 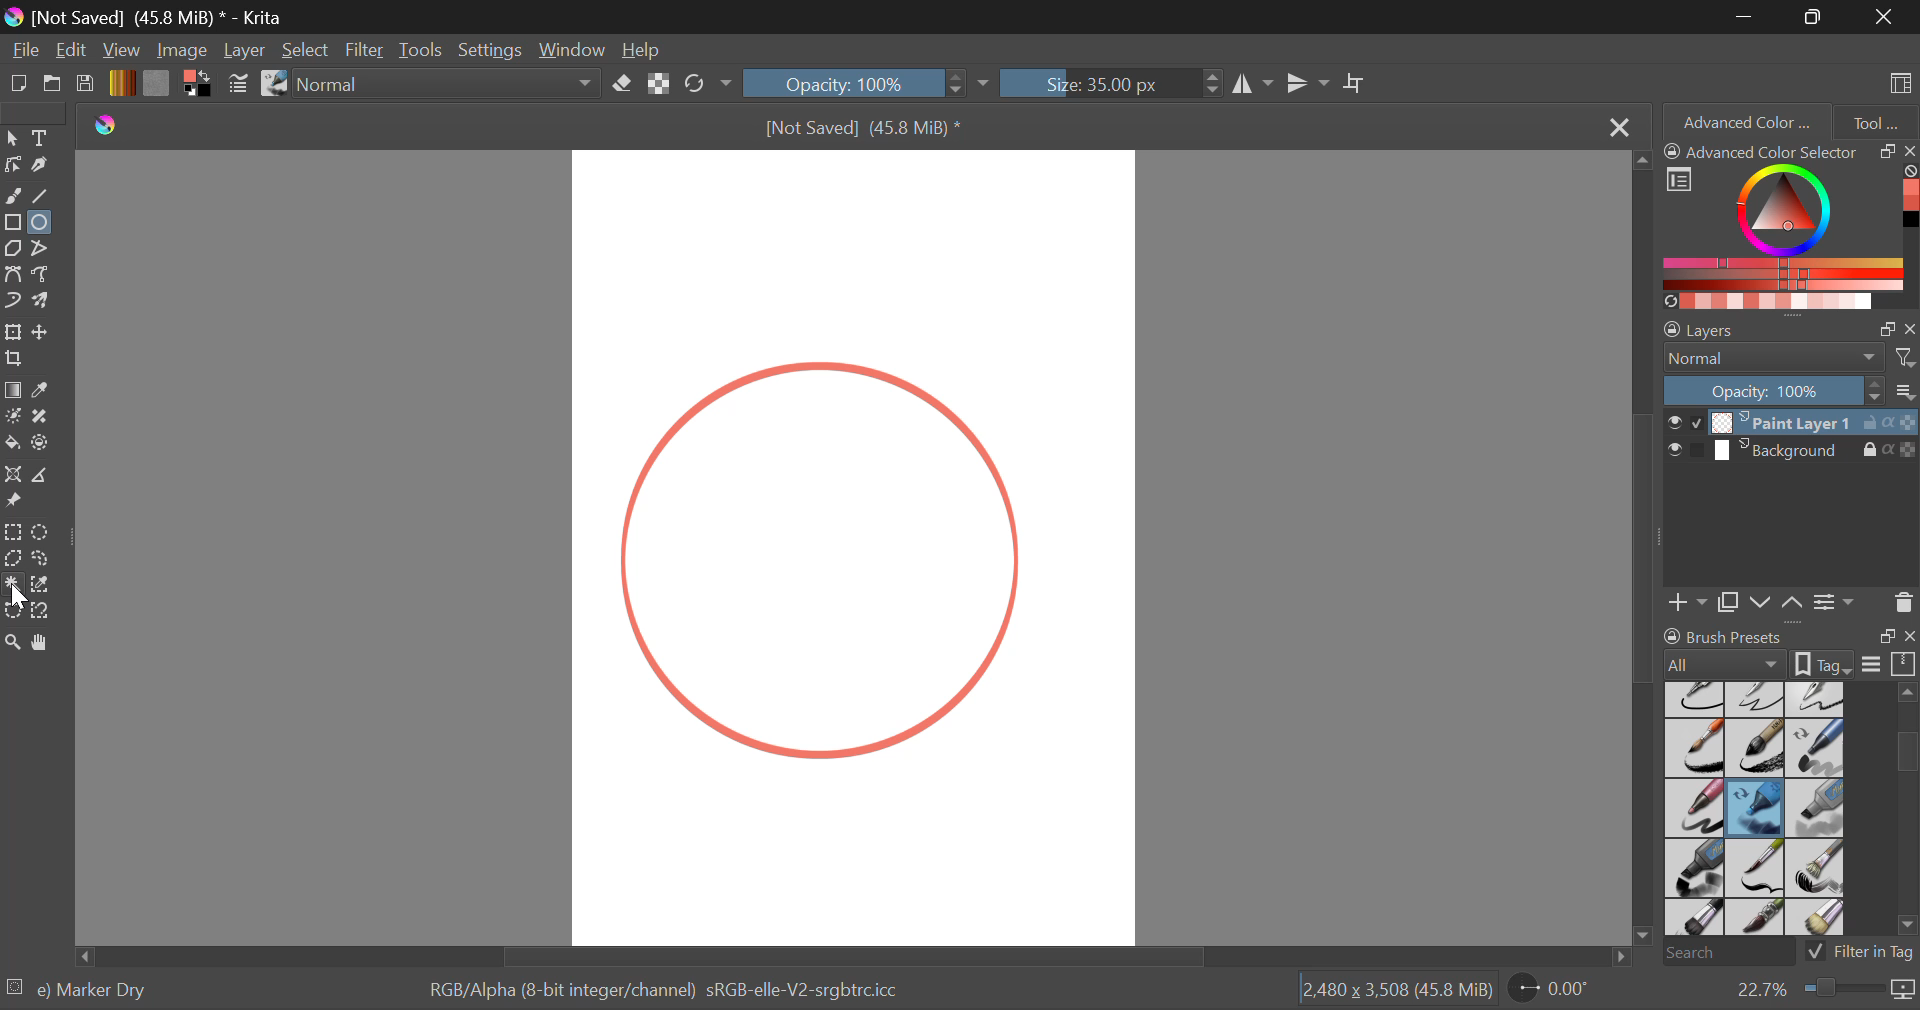 I want to click on Enclose and Fill Tool, so click(x=42, y=444).